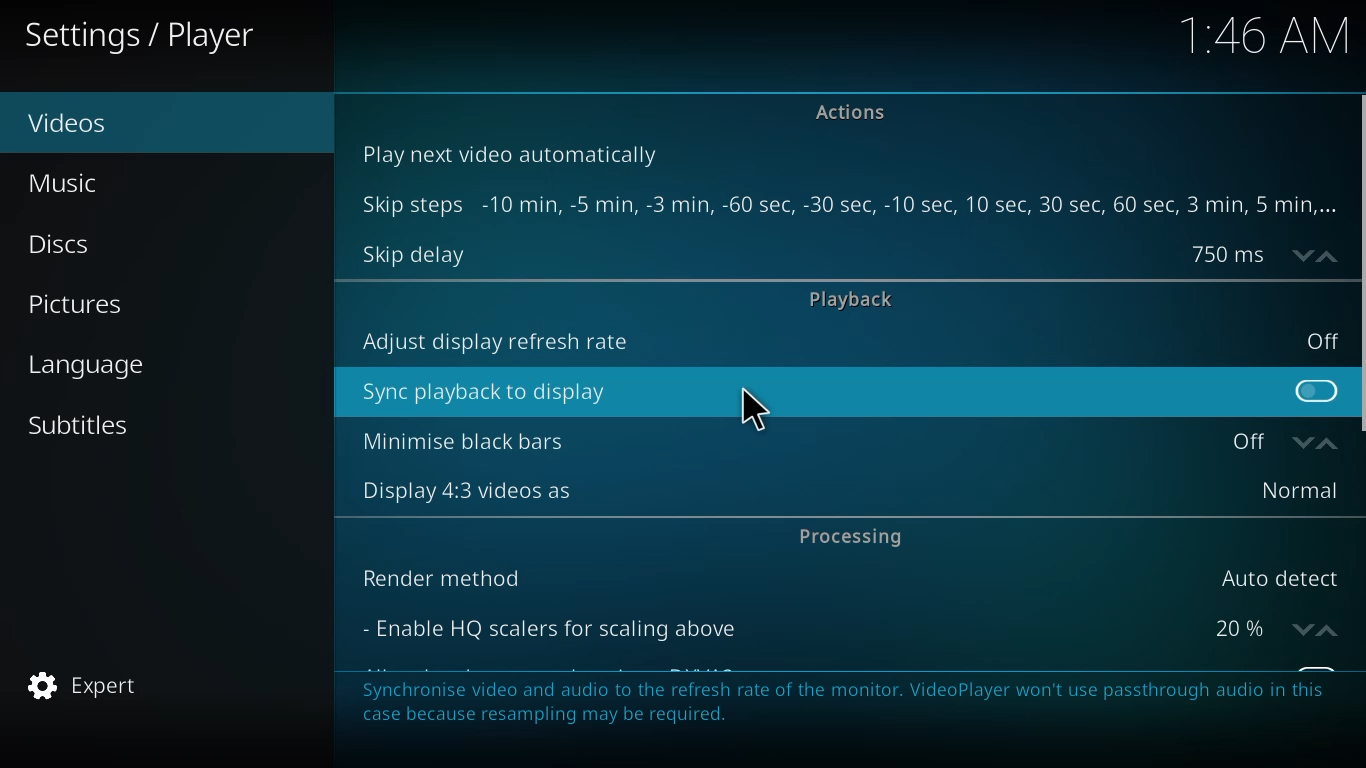 This screenshot has height=768, width=1366. I want to click on render method, so click(445, 580).